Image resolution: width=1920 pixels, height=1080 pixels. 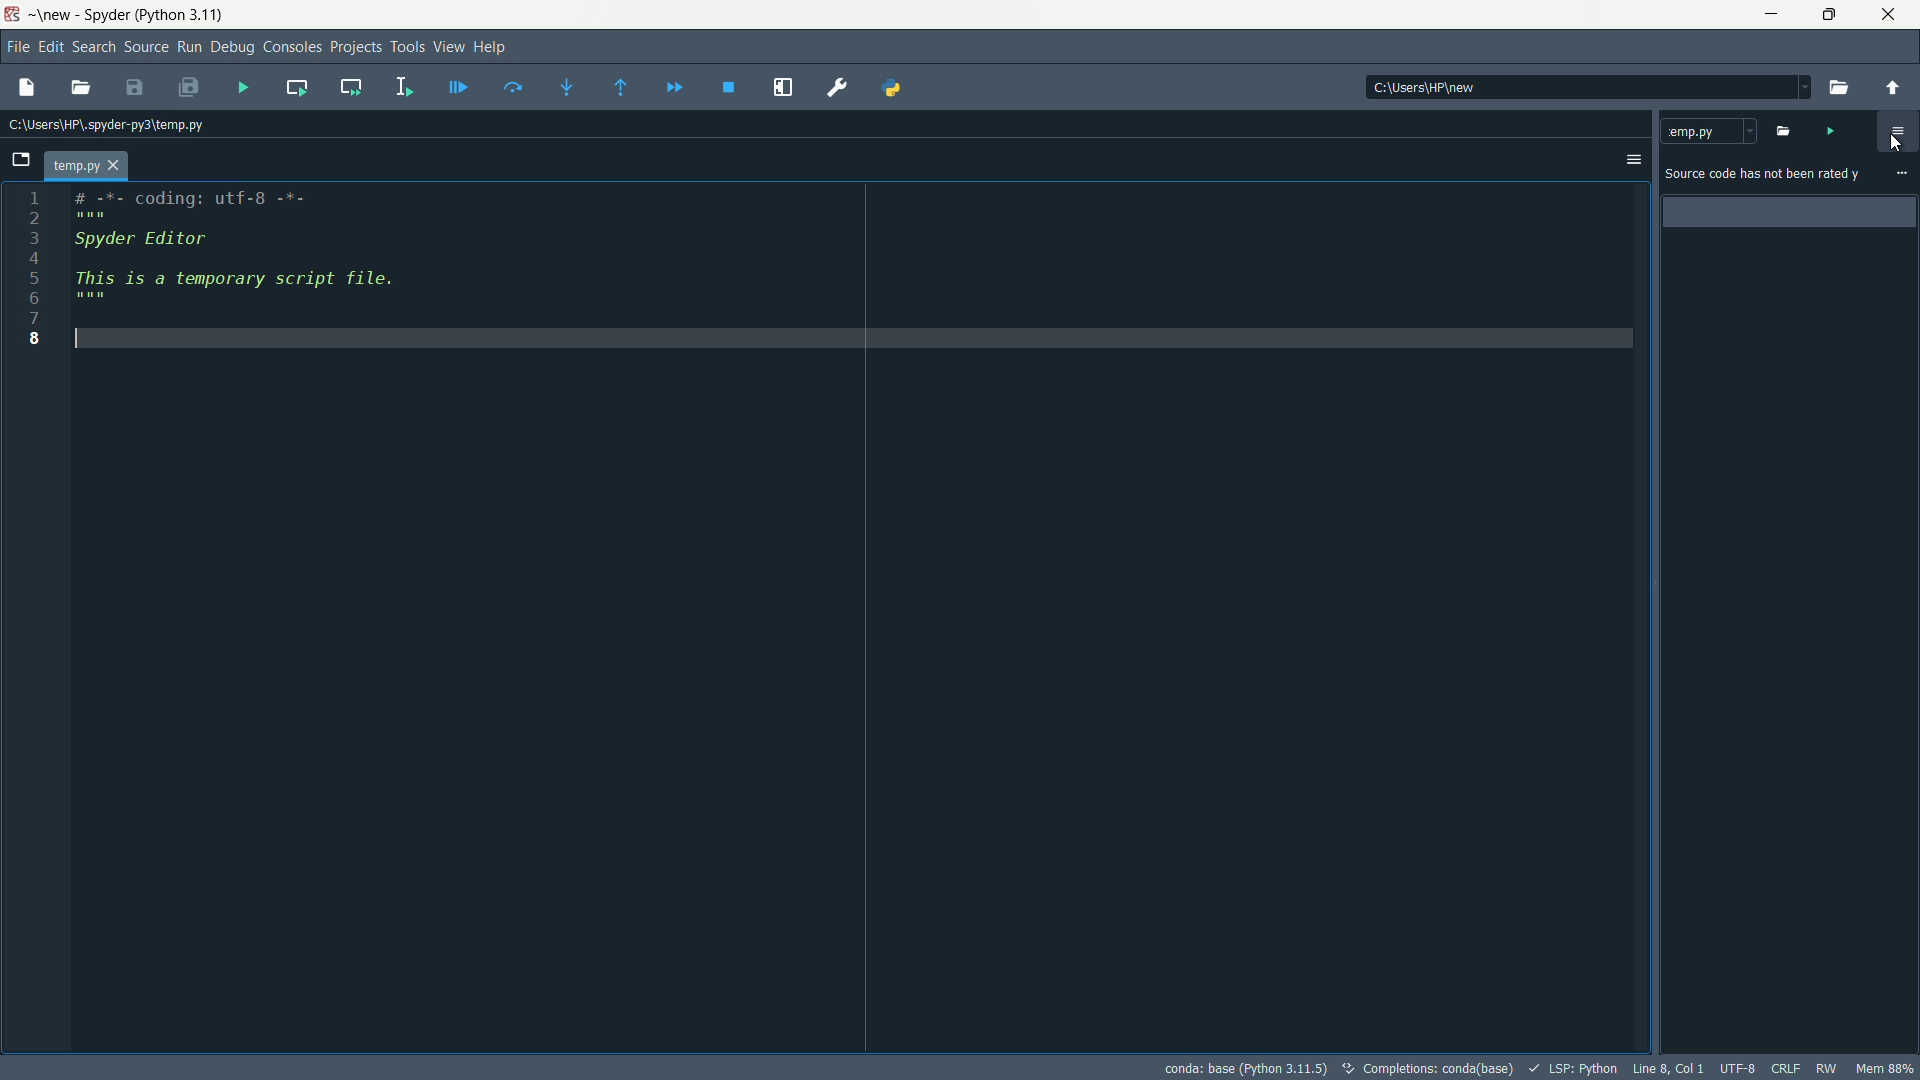 What do you see at coordinates (299, 87) in the screenshot?
I see `run current cell` at bounding box center [299, 87].